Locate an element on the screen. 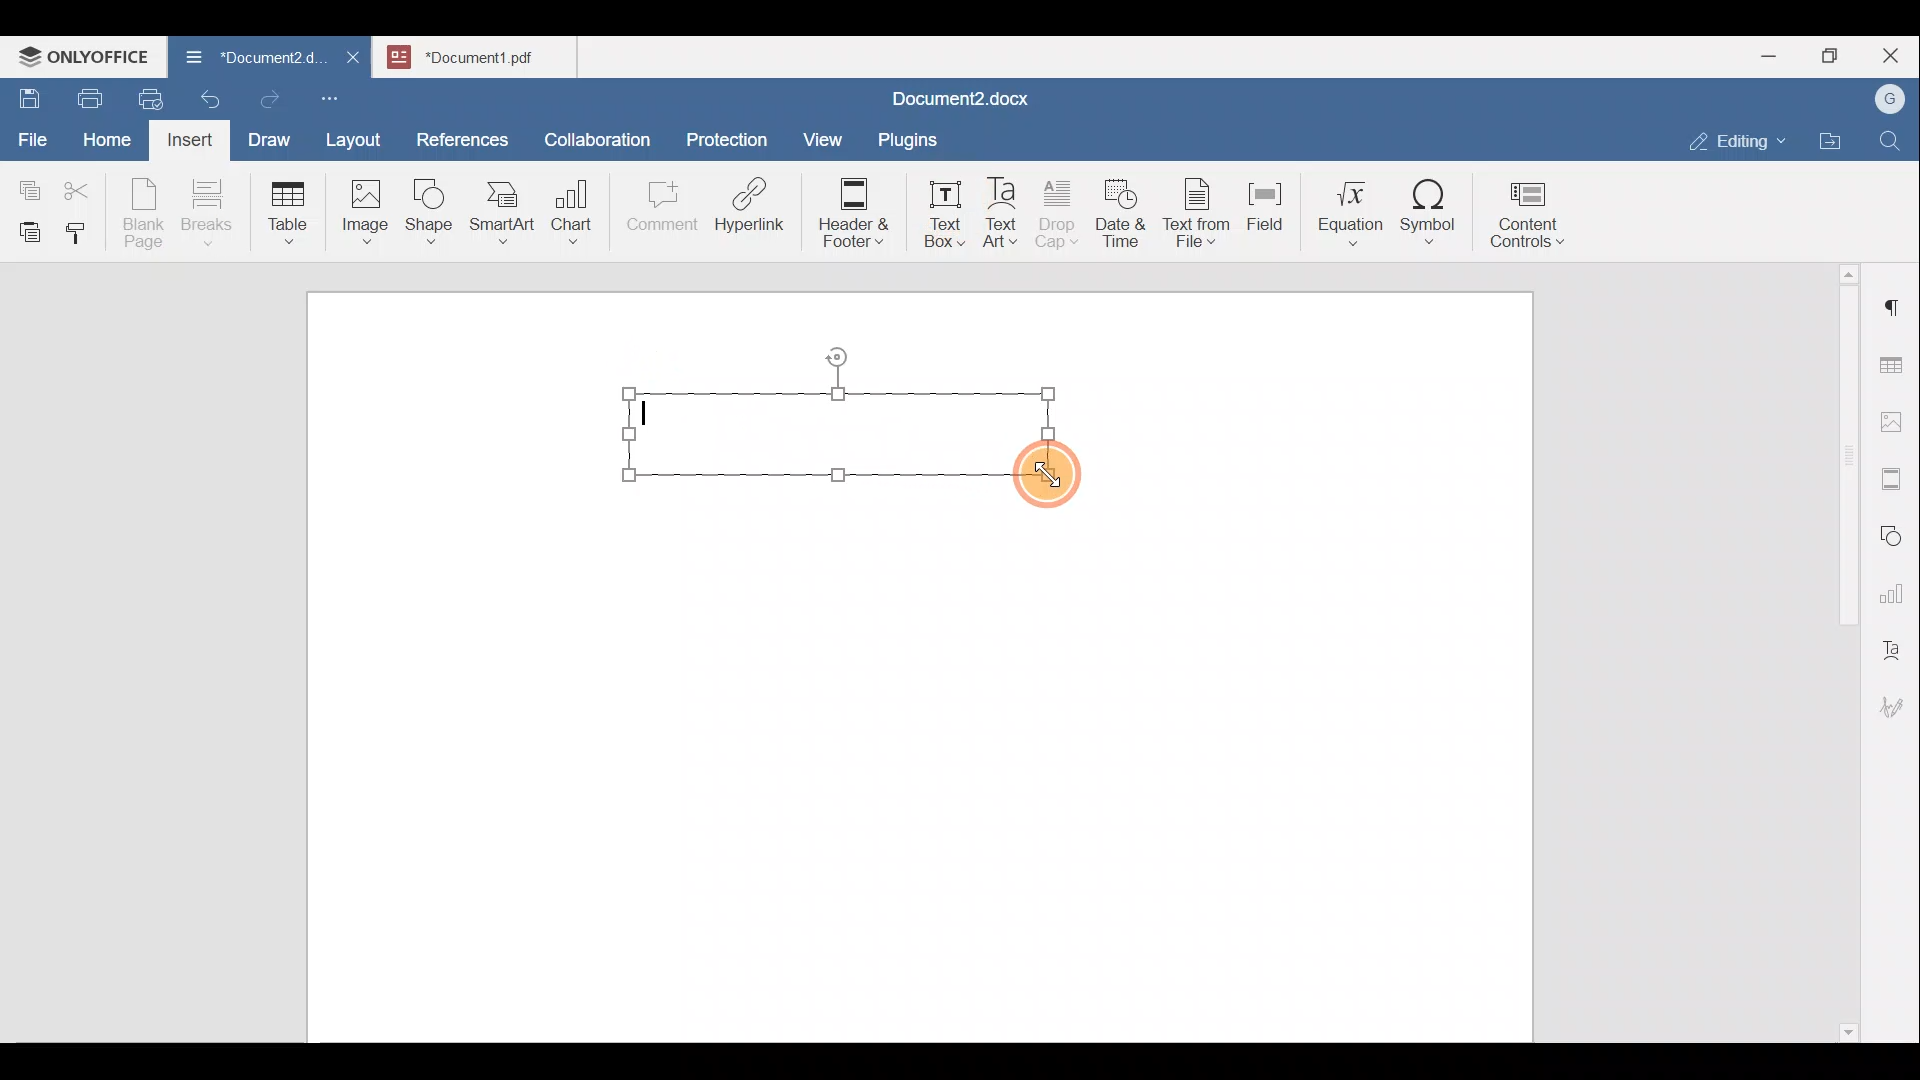  Image settings is located at coordinates (1895, 420).